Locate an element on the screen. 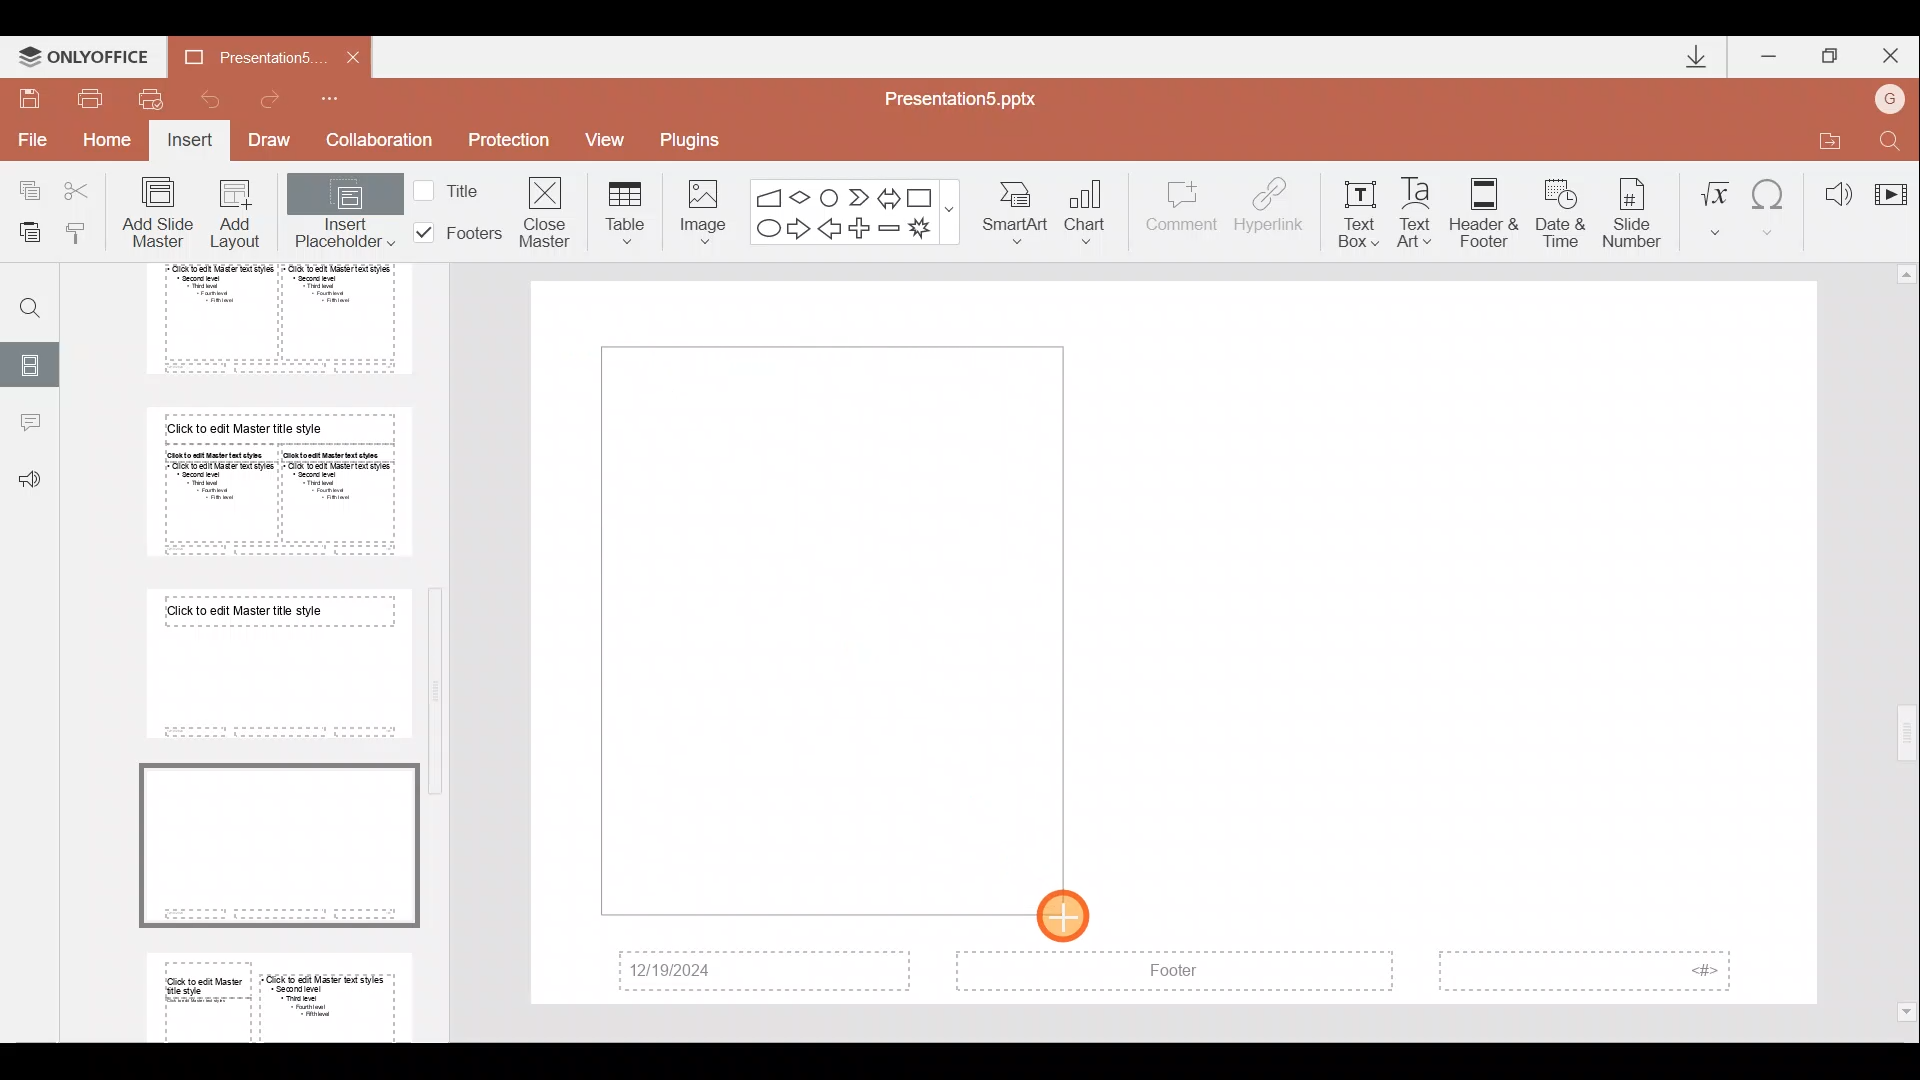  Hyperlink is located at coordinates (1271, 208).